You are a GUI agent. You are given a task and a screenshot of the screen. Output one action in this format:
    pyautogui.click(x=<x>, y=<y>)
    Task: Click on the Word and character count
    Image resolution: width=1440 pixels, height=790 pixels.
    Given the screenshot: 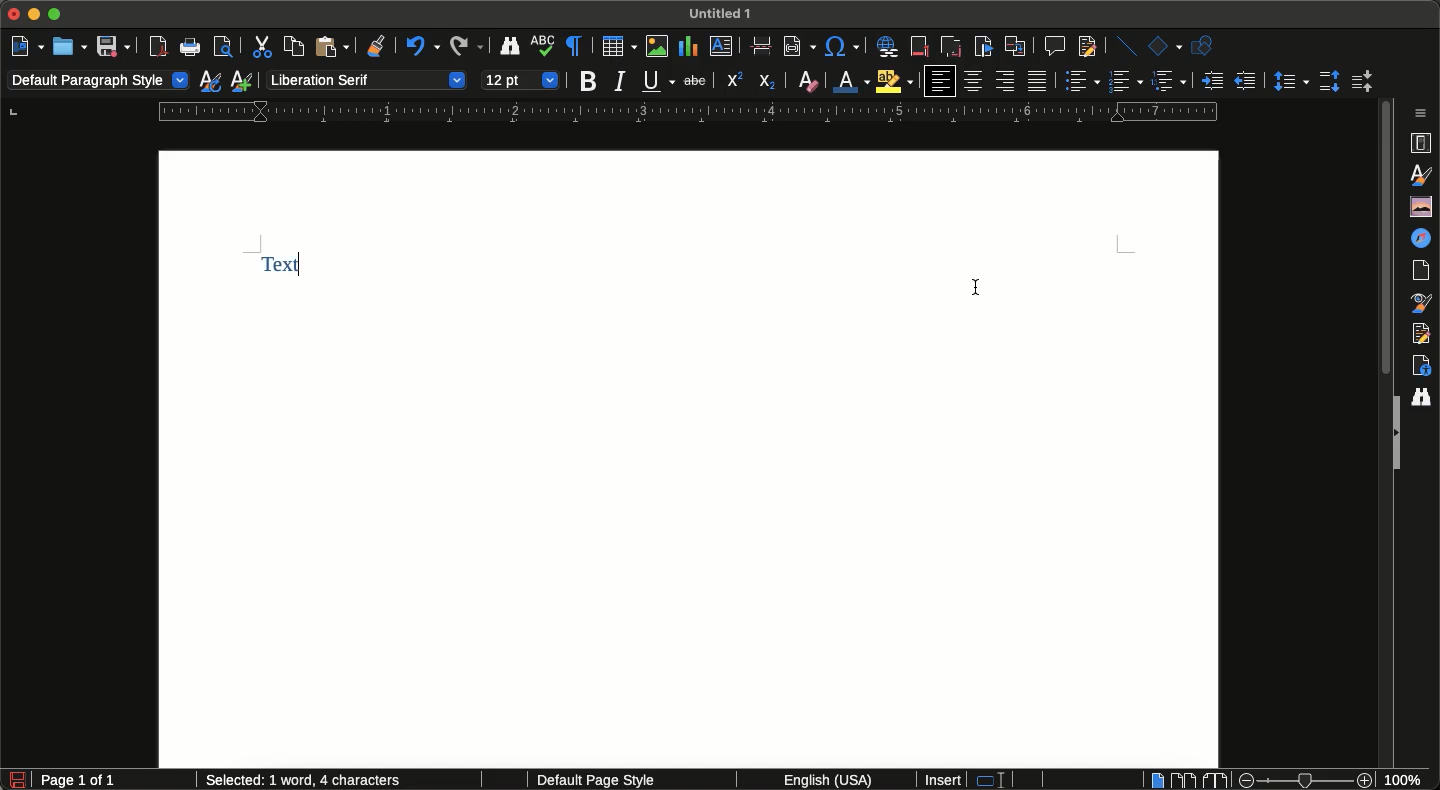 What is the action you would take?
    pyautogui.click(x=314, y=779)
    